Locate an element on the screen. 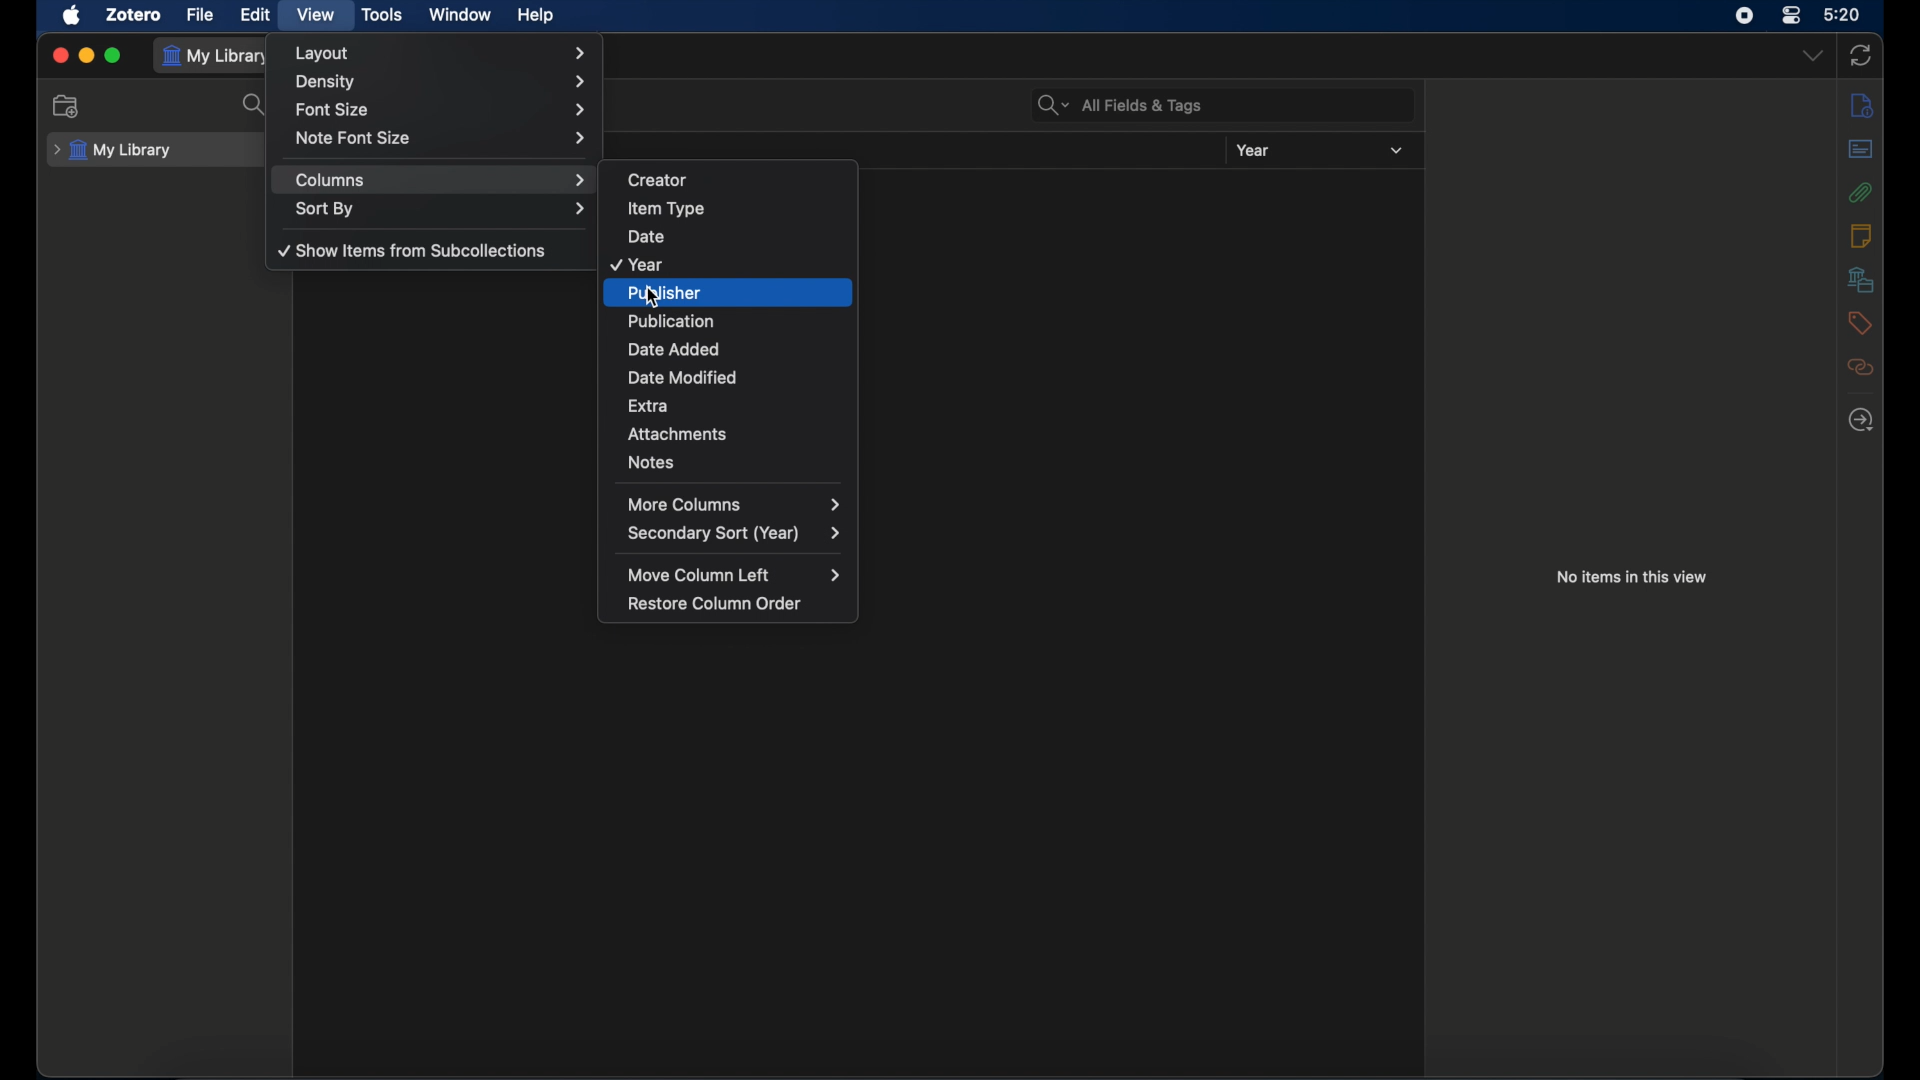 Image resolution: width=1920 pixels, height=1080 pixels. publisher is located at coordinates (737, 292).